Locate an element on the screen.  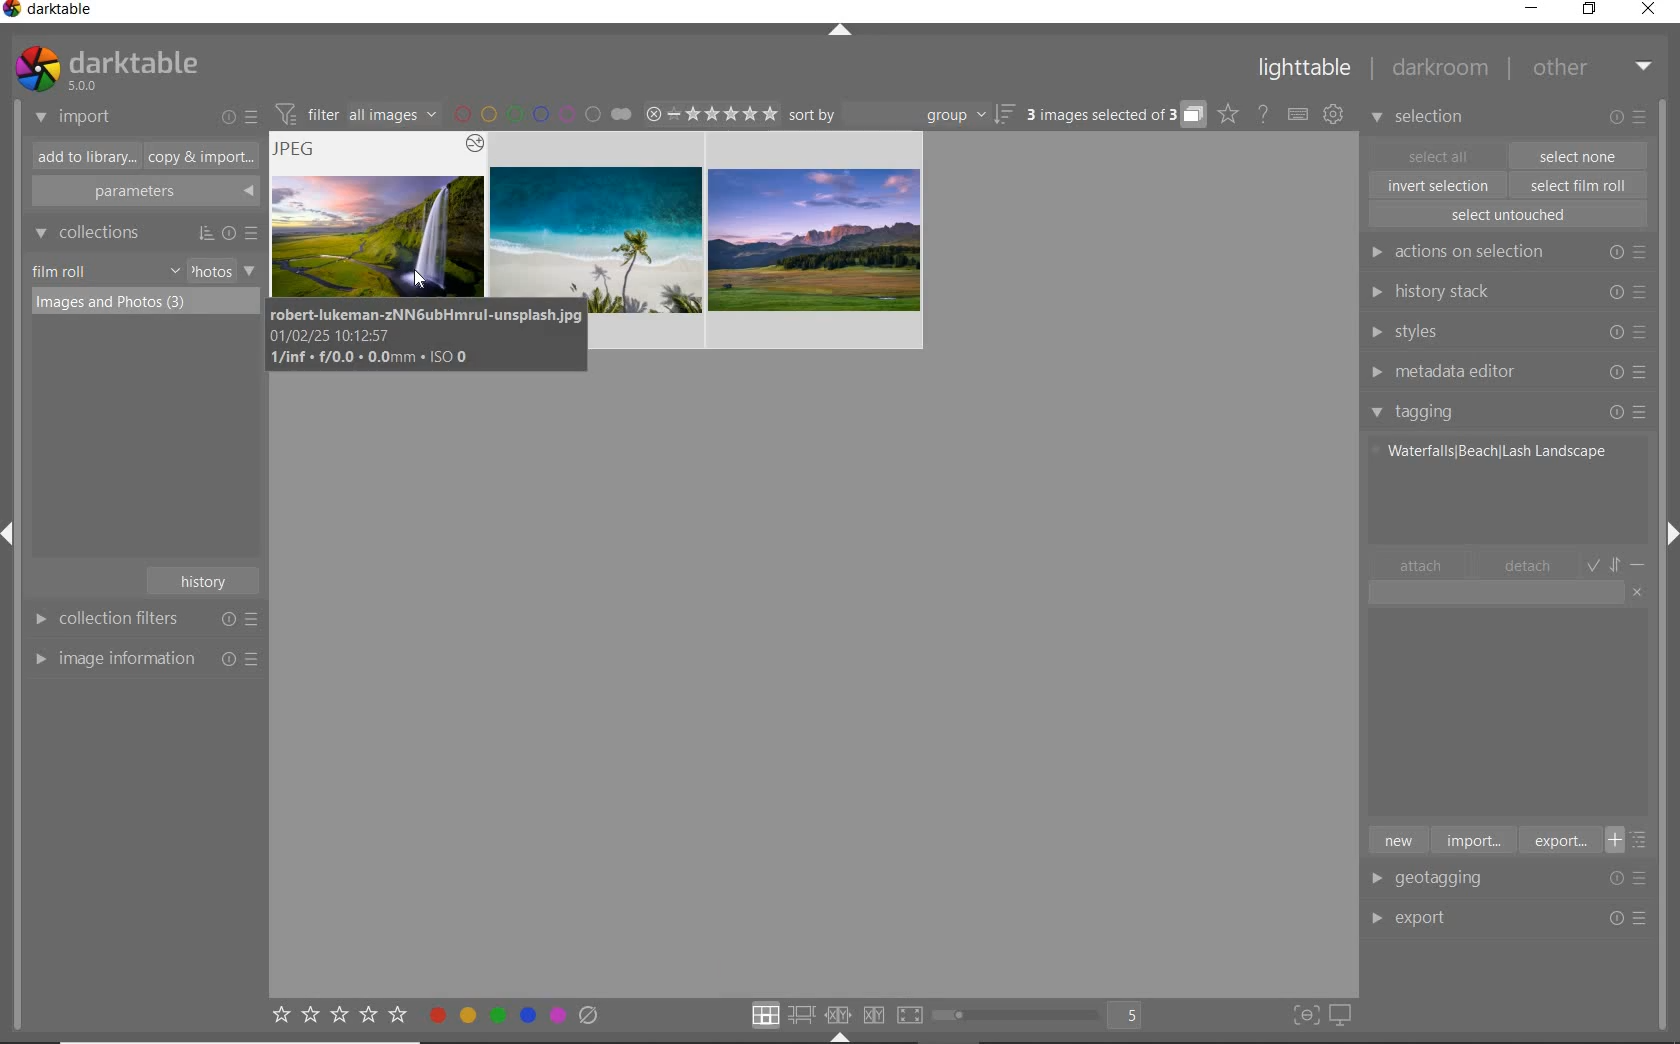
tagging is located at coordinates (1509, 411).